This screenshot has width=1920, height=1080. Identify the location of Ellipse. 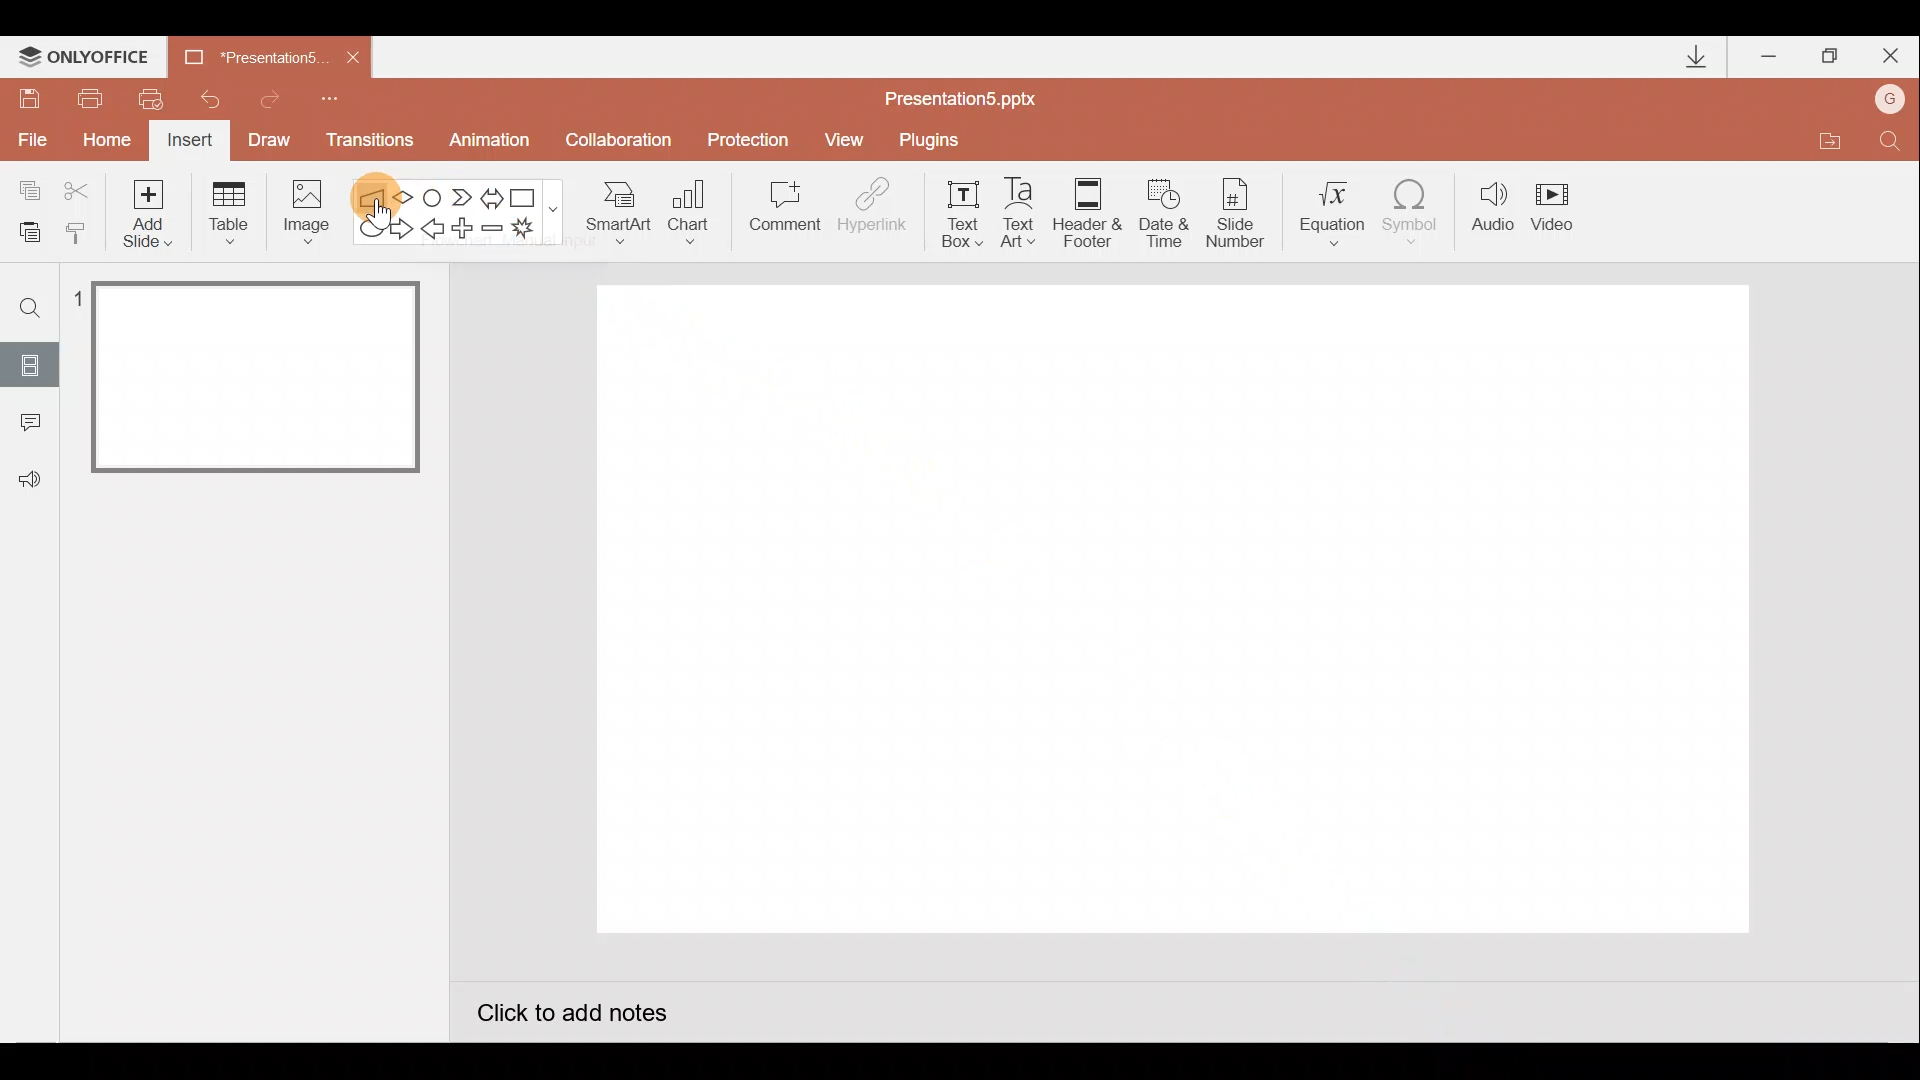
(367, 229).